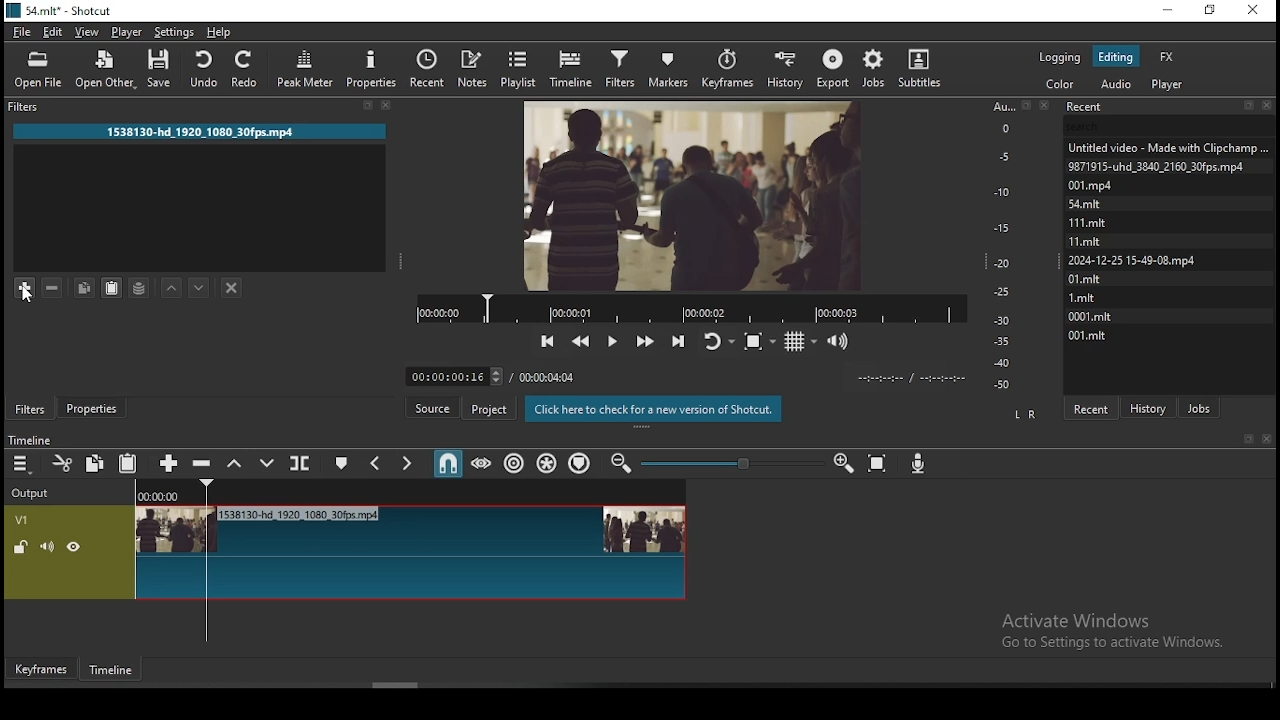 The height and width of the screenshot is (720, 1280). Describe the element at coordinates (301, 462) in the screenshot. I see `split at playhead` at that location.